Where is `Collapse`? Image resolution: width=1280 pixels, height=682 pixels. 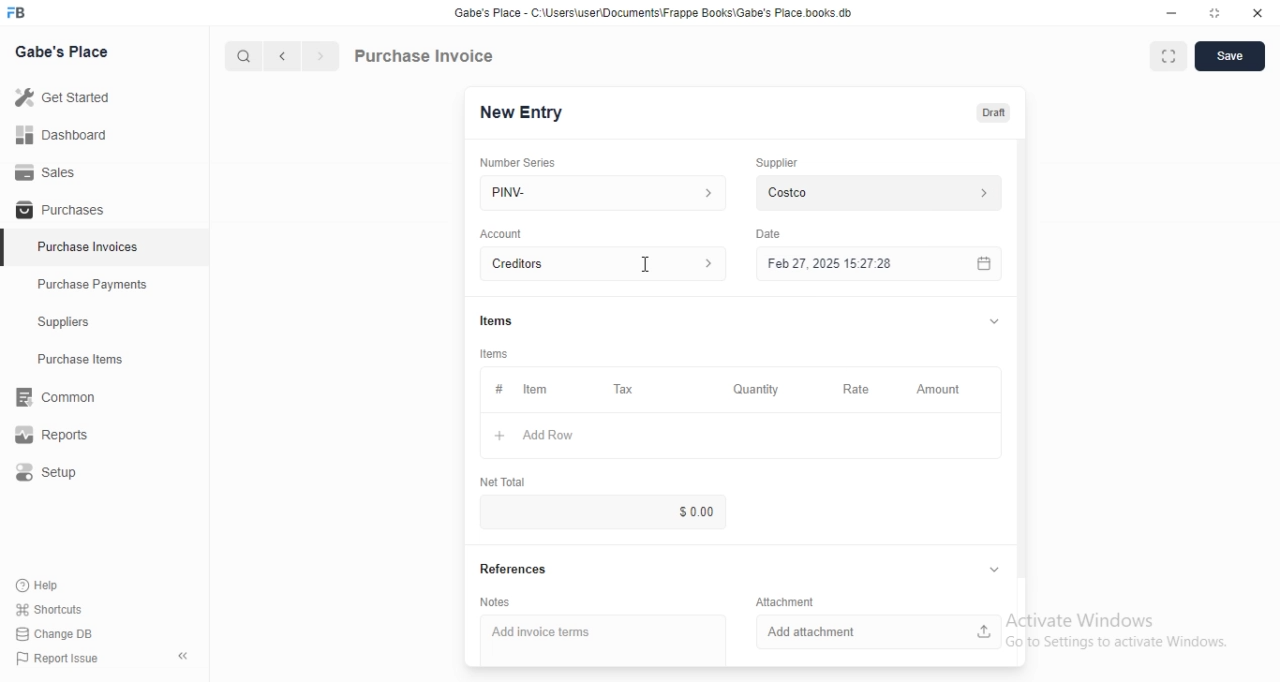 Collapse is located at coordinates (994, 321).